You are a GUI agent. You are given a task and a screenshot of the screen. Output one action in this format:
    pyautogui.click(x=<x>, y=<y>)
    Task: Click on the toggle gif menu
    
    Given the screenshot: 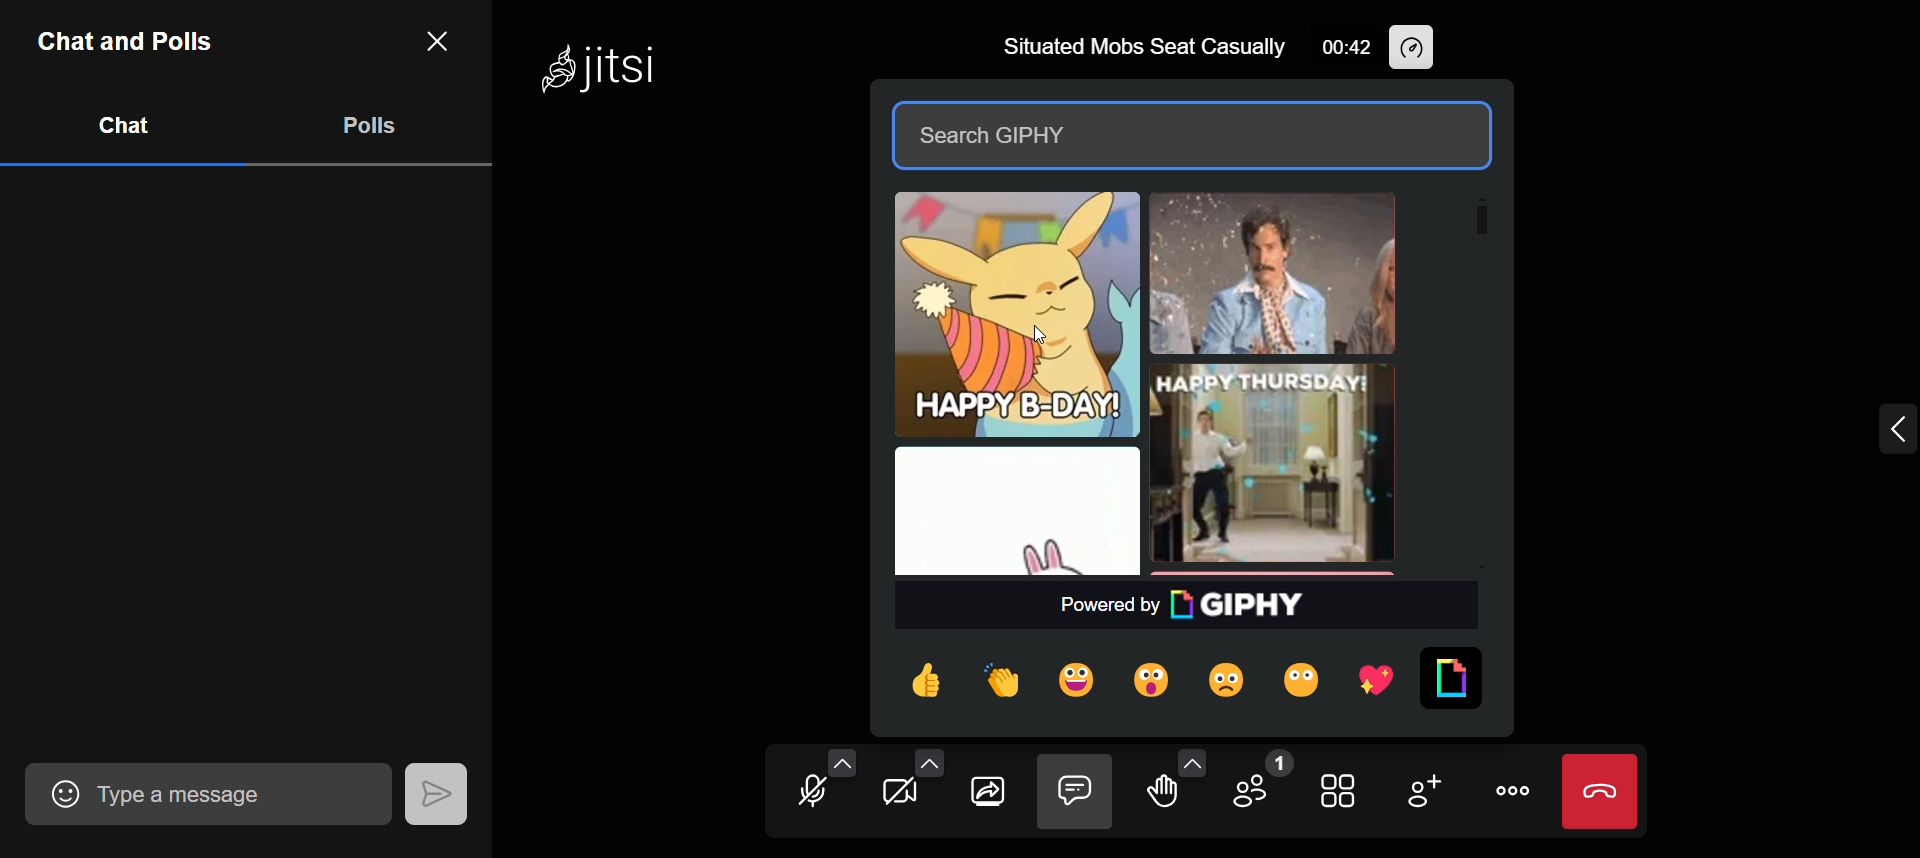 What is the action you would take?
    pyautogui.click(x=1457, y=678)
    